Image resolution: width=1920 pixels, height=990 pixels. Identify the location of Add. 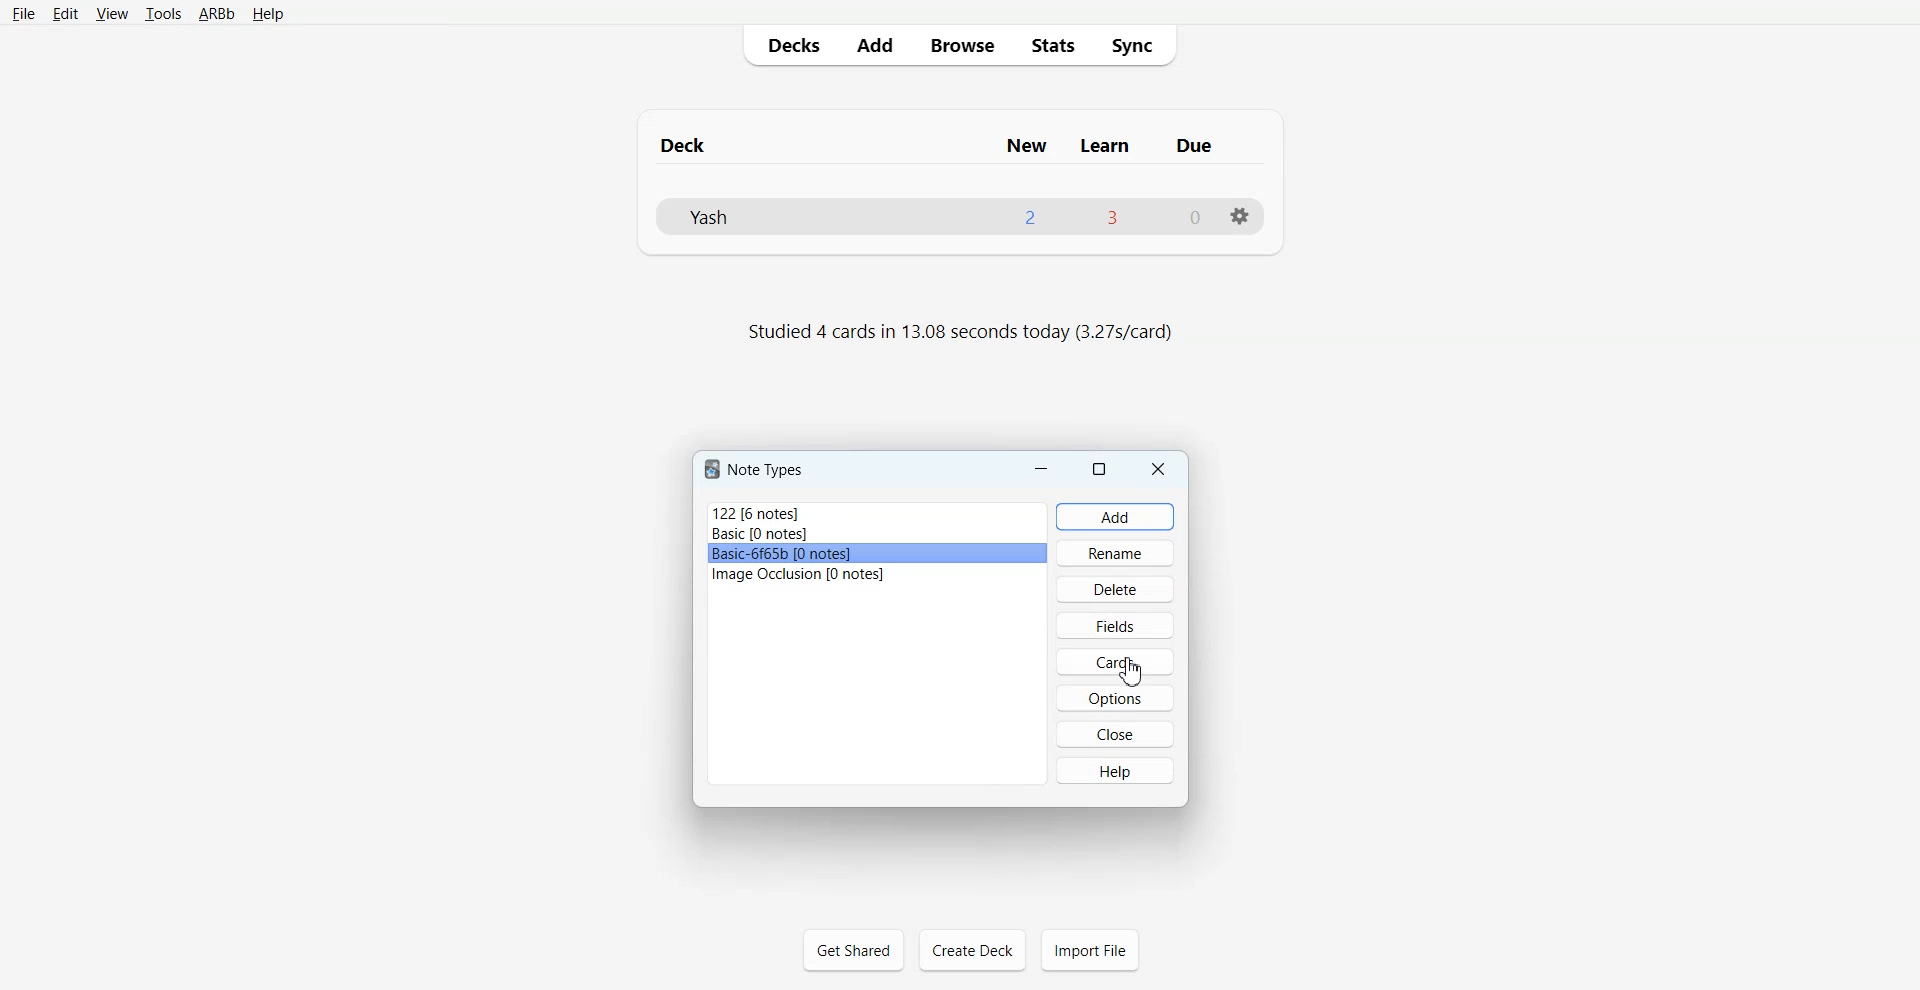
(874, 45).